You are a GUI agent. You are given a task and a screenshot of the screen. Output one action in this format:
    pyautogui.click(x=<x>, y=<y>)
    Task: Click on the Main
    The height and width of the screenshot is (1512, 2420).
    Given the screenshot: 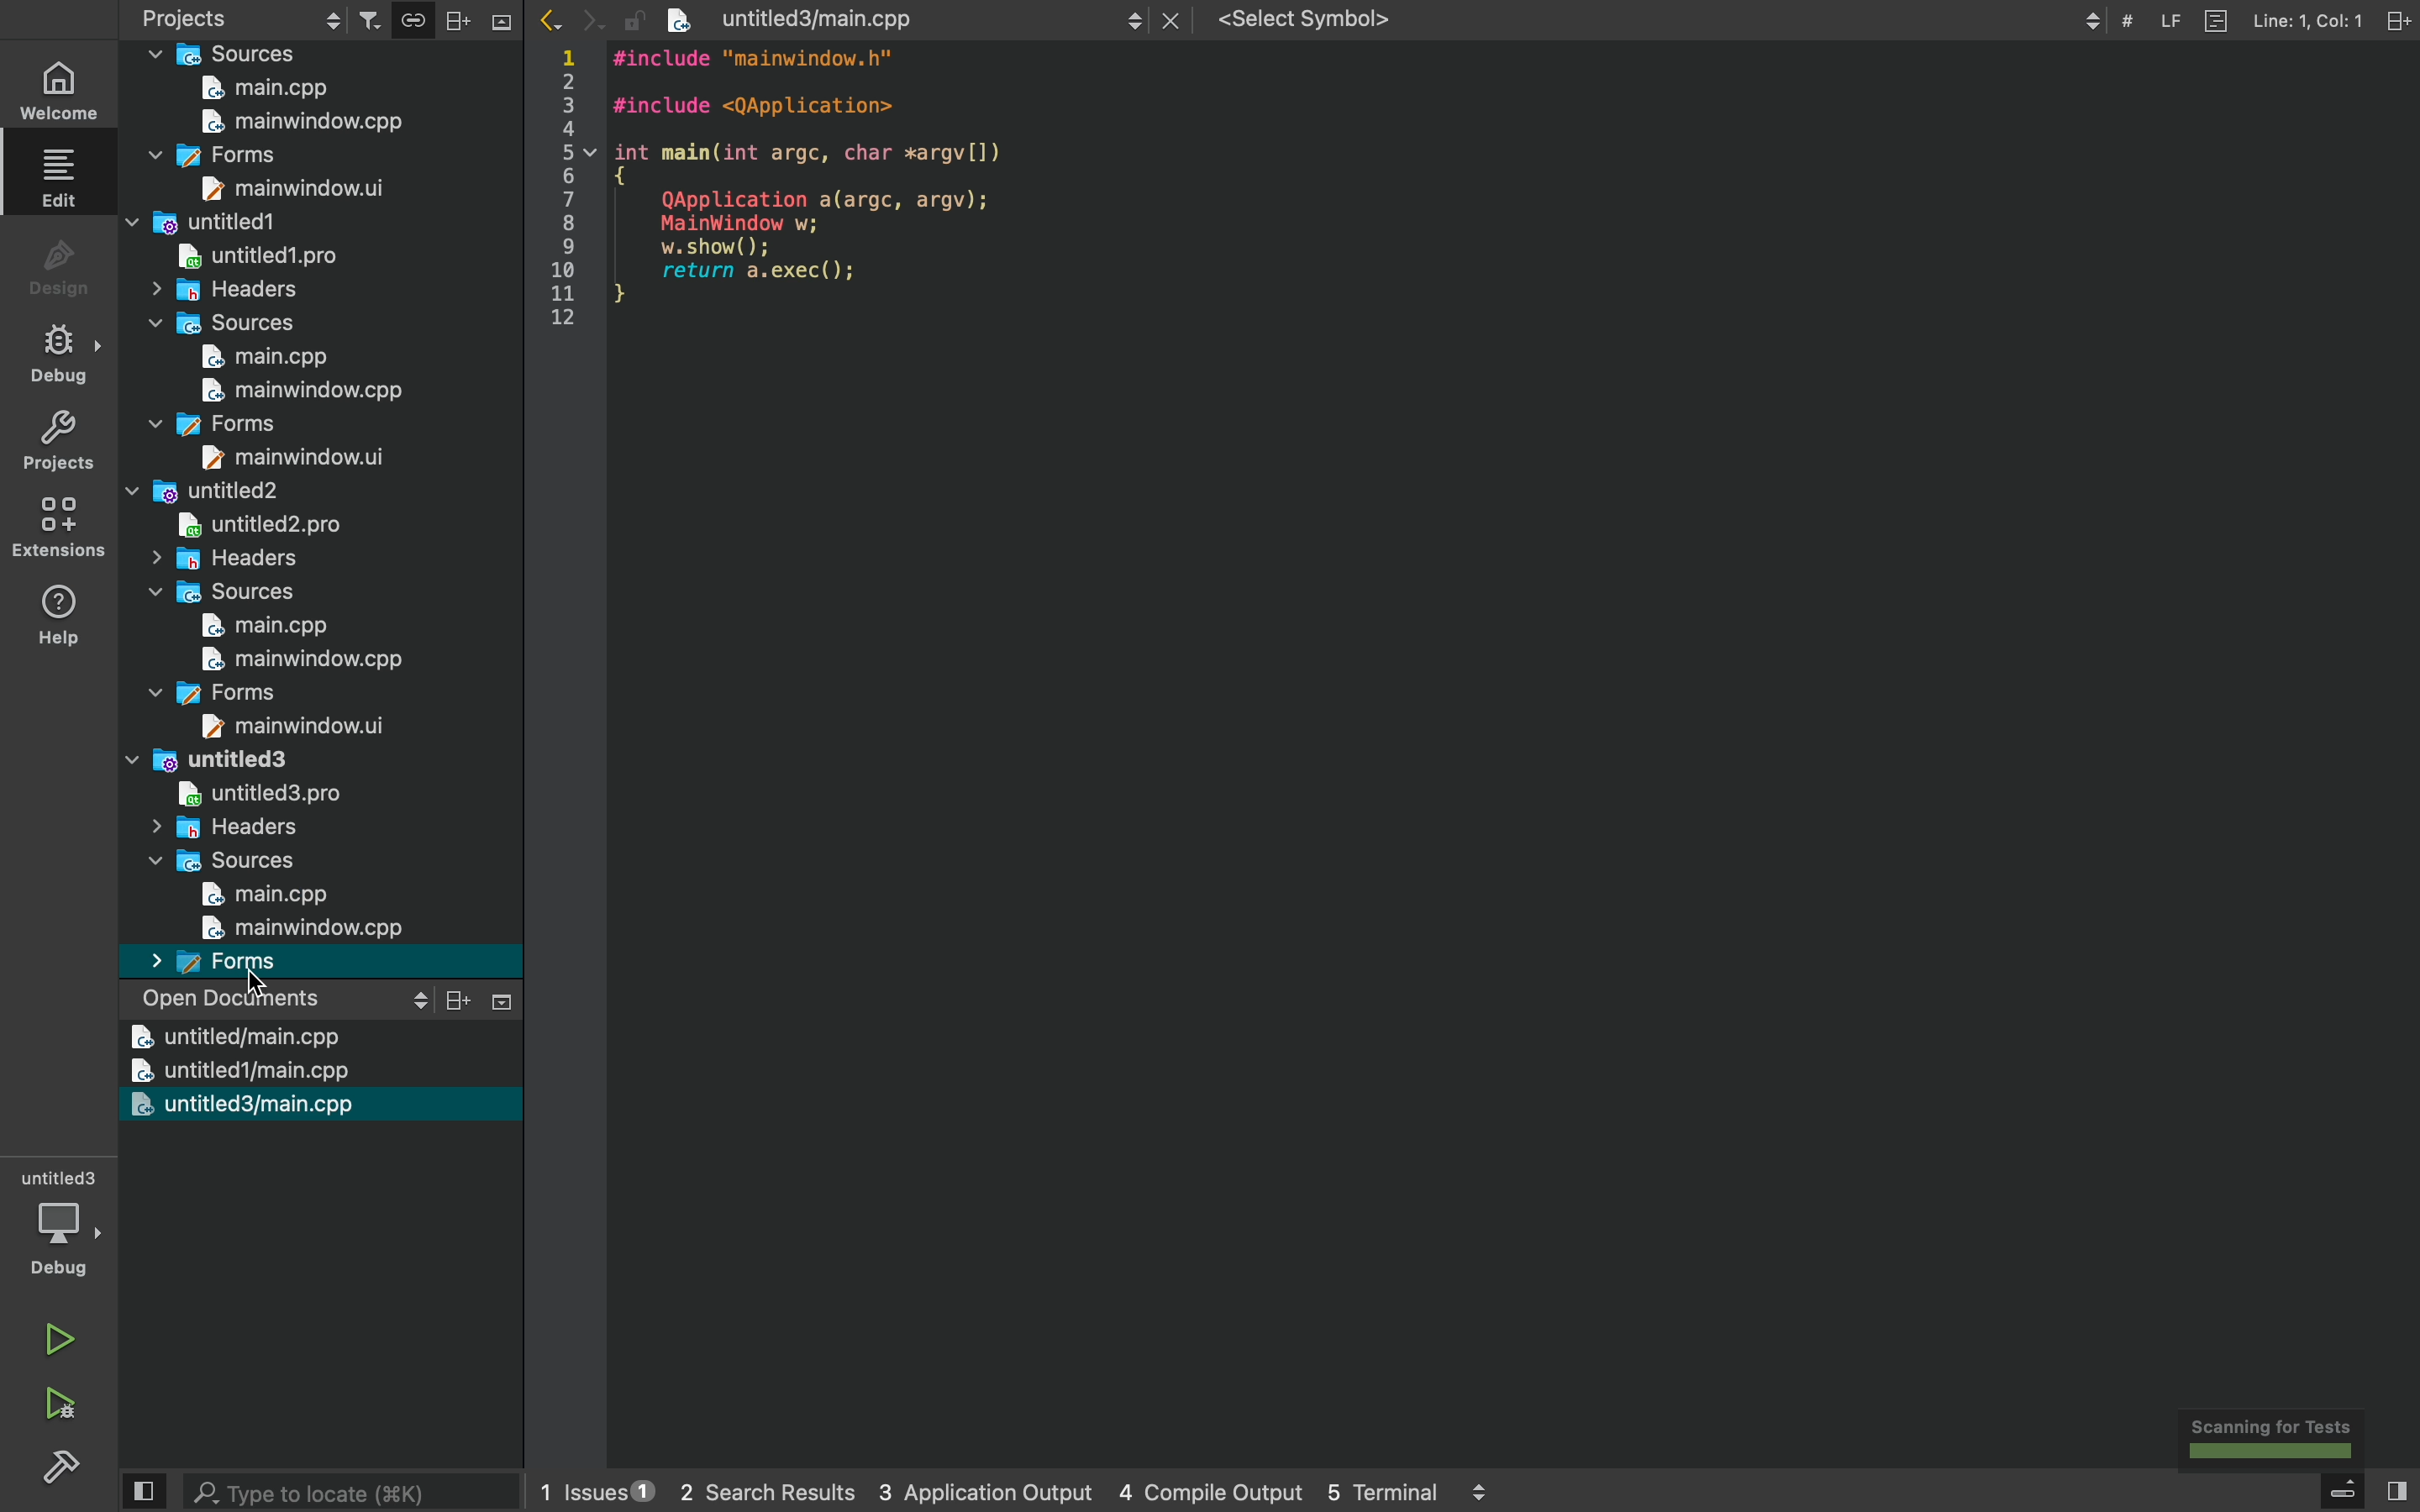 What is the action you would take?
    pyautogui.click(x=271, y=91)
    